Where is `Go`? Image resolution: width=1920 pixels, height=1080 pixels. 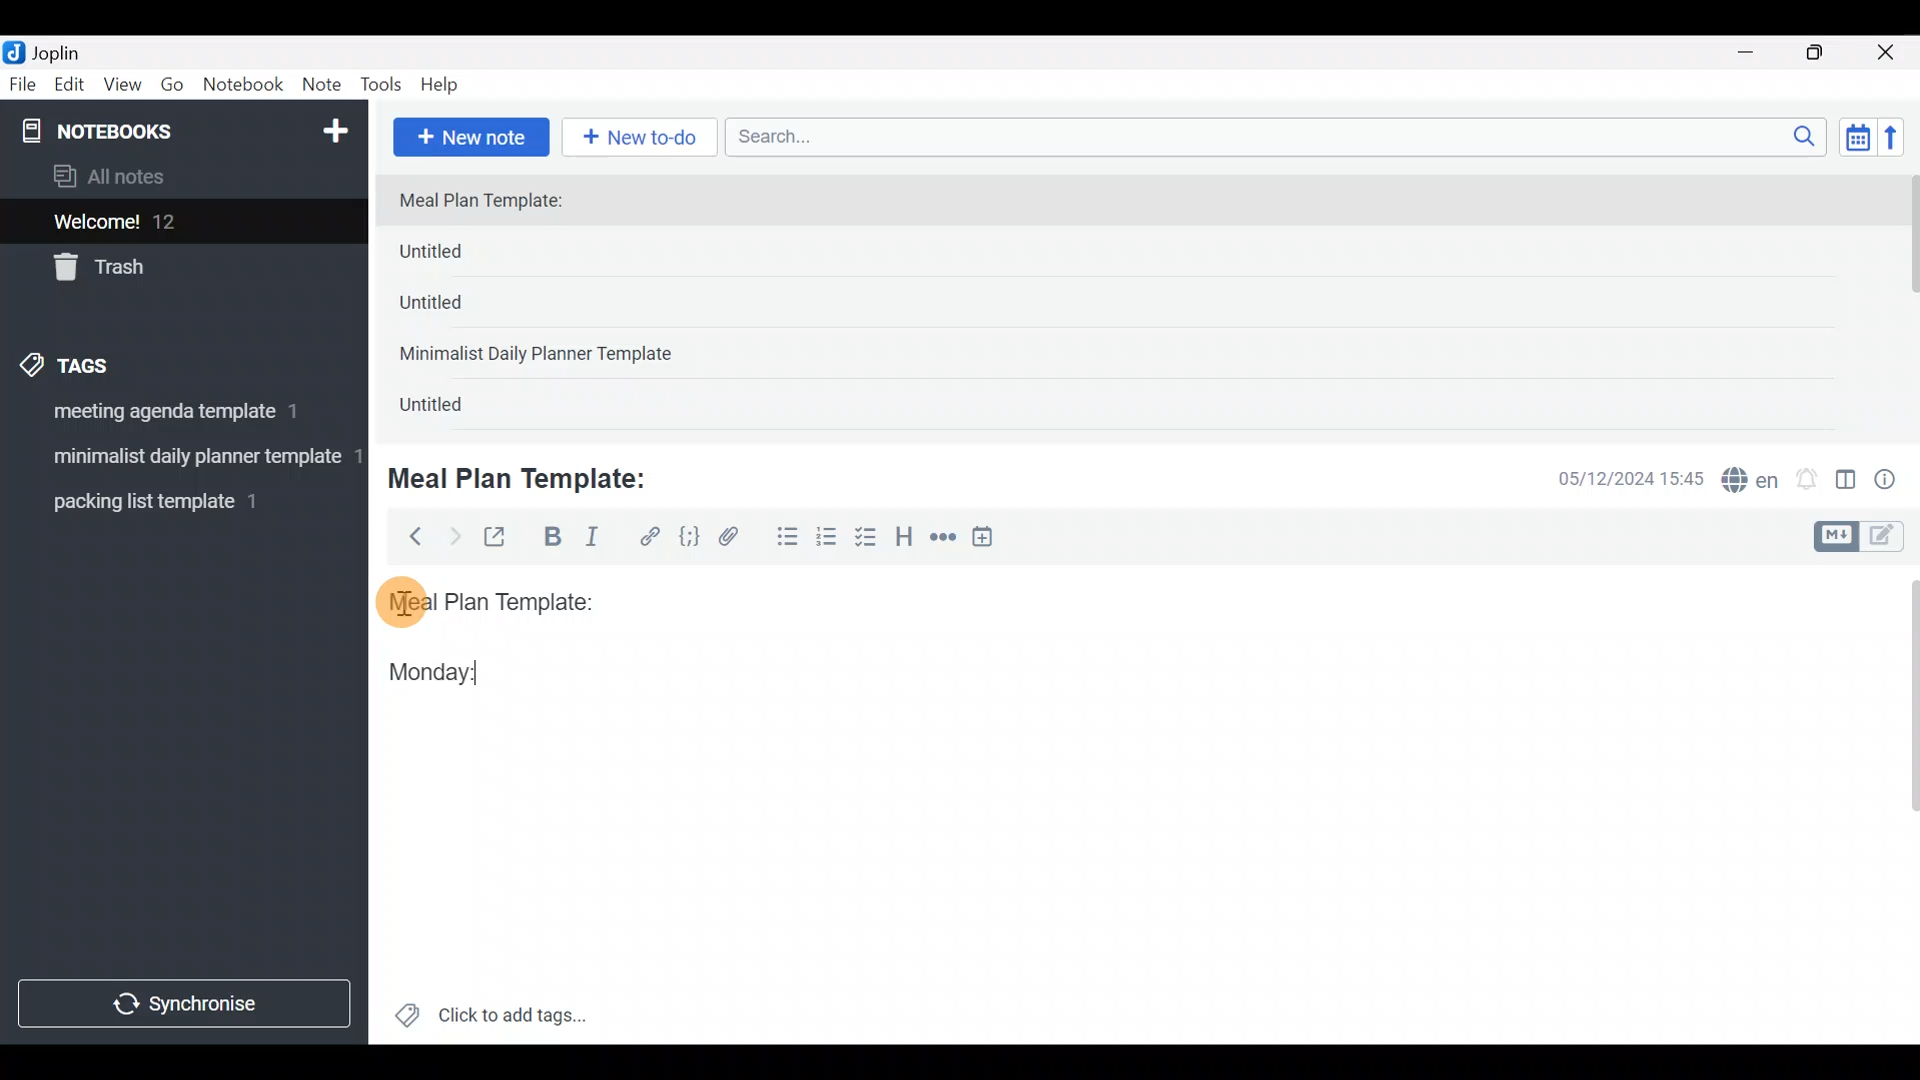 Go is located at coordinates (172, 89).